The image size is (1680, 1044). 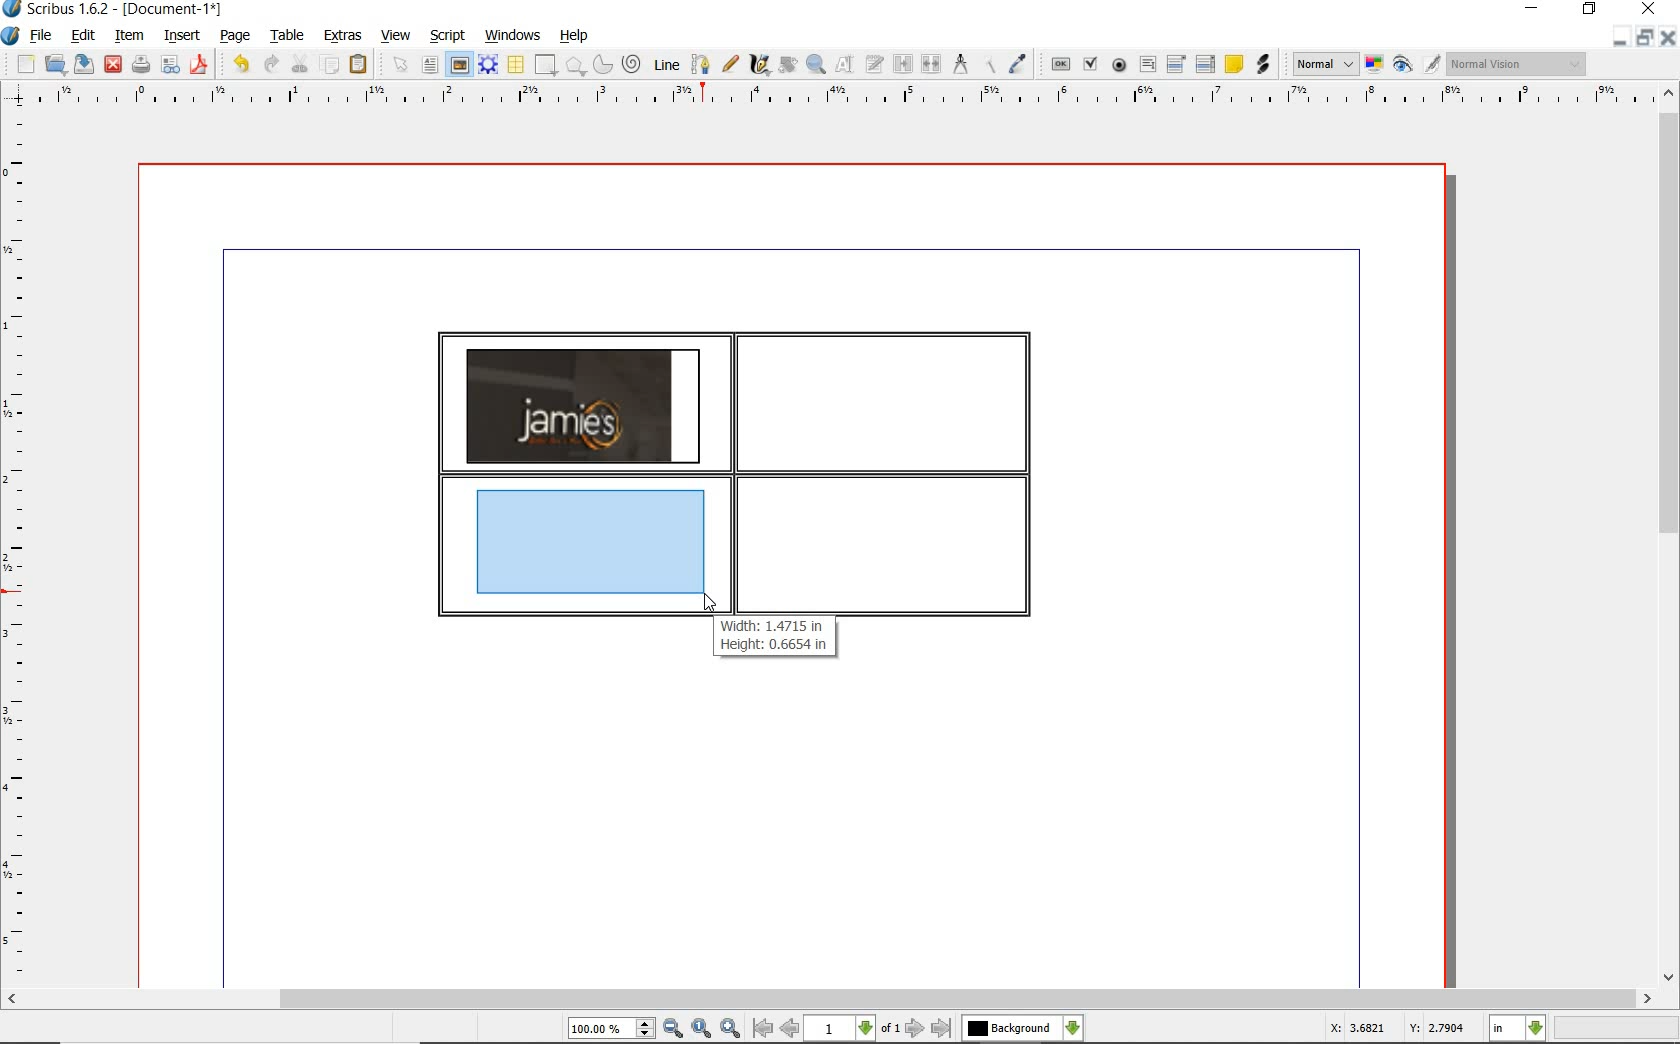 I want to click on scrollbar, so click(x=829, y=999).